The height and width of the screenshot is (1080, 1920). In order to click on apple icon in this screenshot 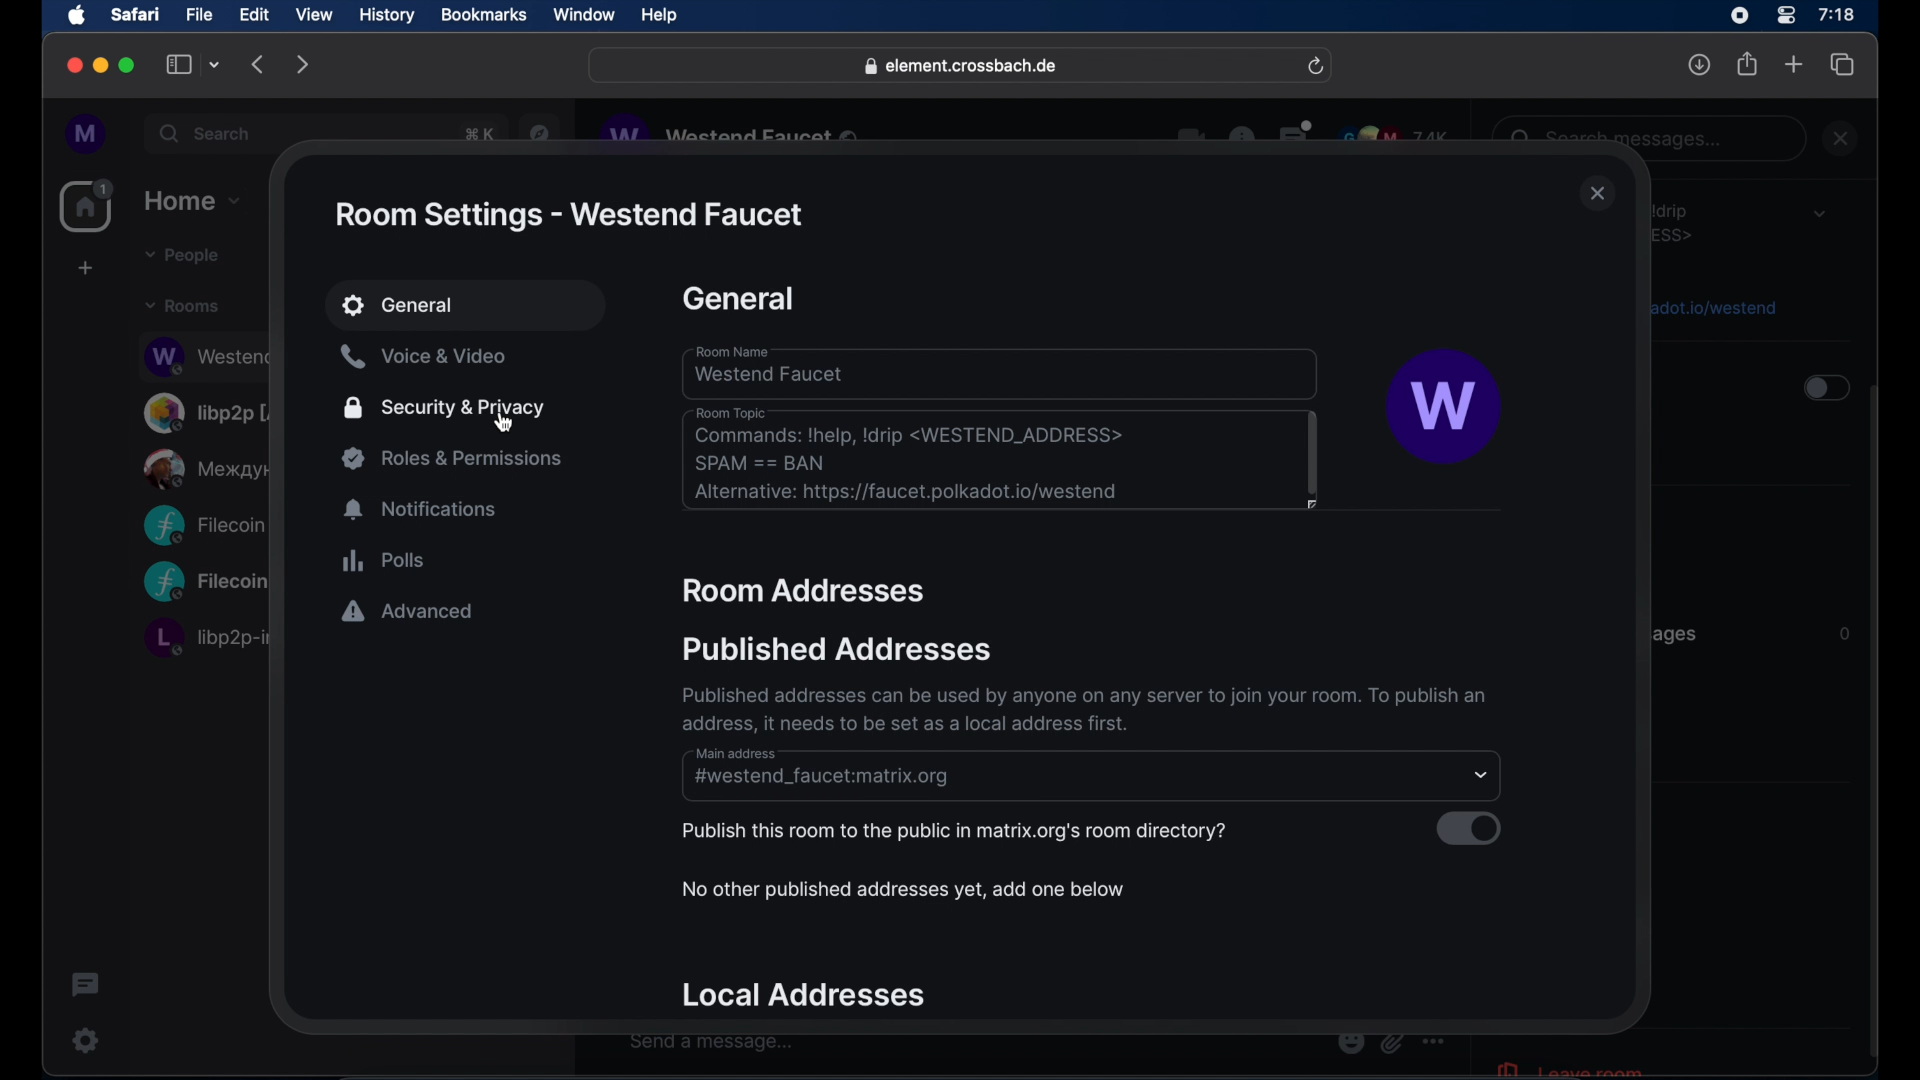, I will do `click(77, 16)`.